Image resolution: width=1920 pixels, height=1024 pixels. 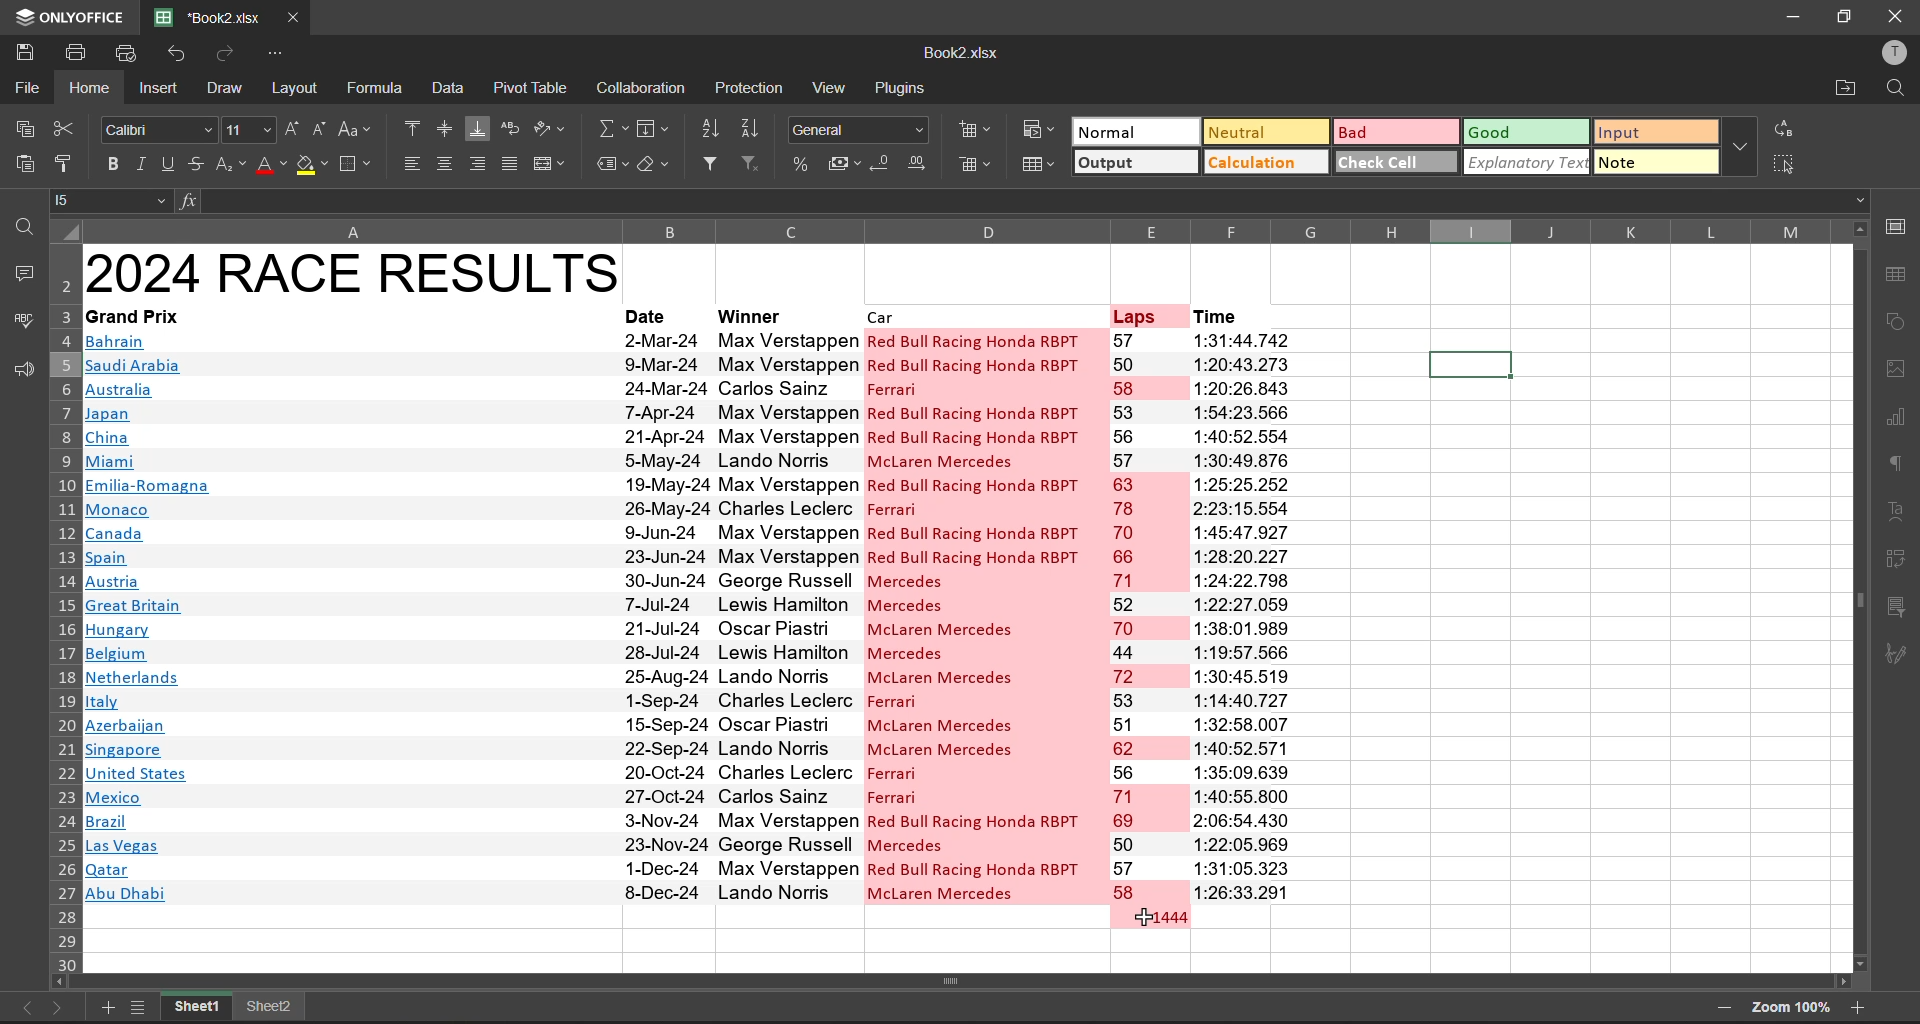 I want to click on scrollbar, so click(x=959, y=980).